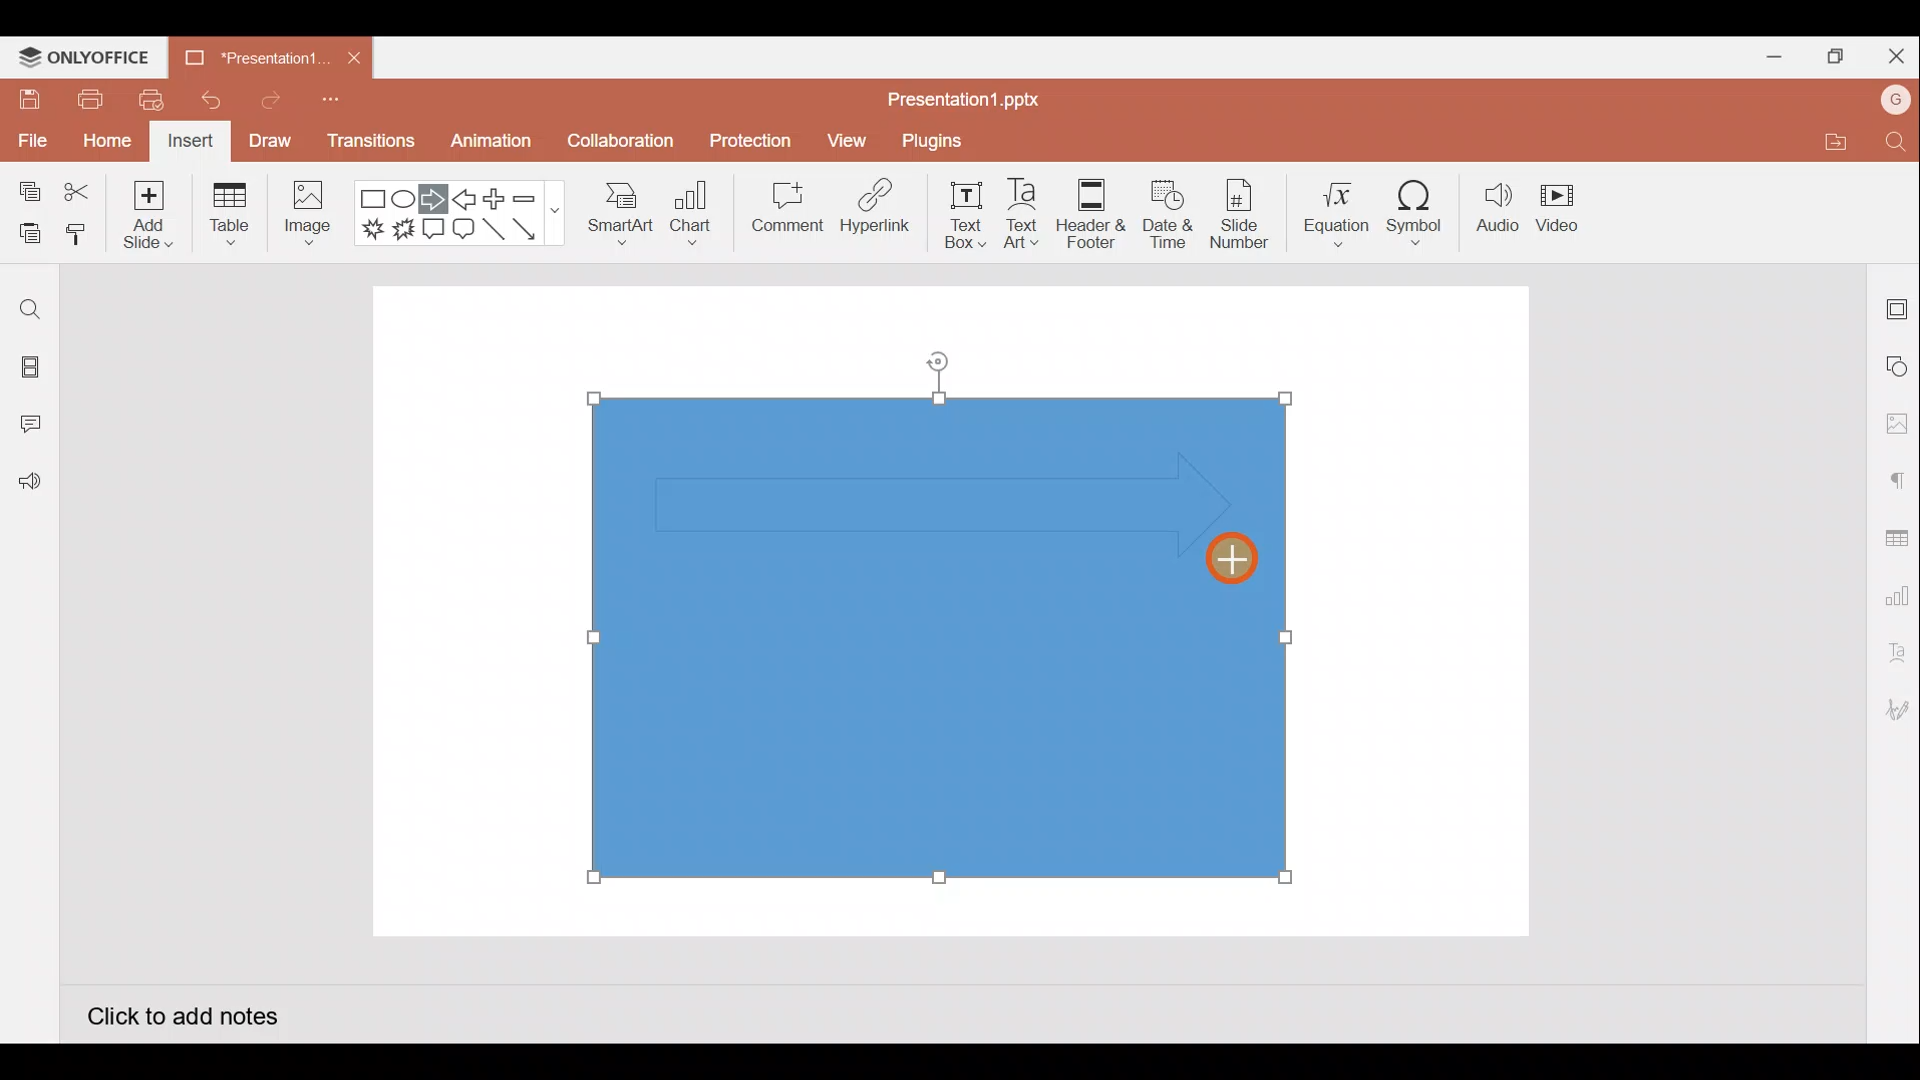 Image resolution: width=1920 pixels, height=1080 pixels. What do you see at coordinates (971, 93) in the screenshot?
I see `Presentation1.pptx` at bounding box center [971, 93].